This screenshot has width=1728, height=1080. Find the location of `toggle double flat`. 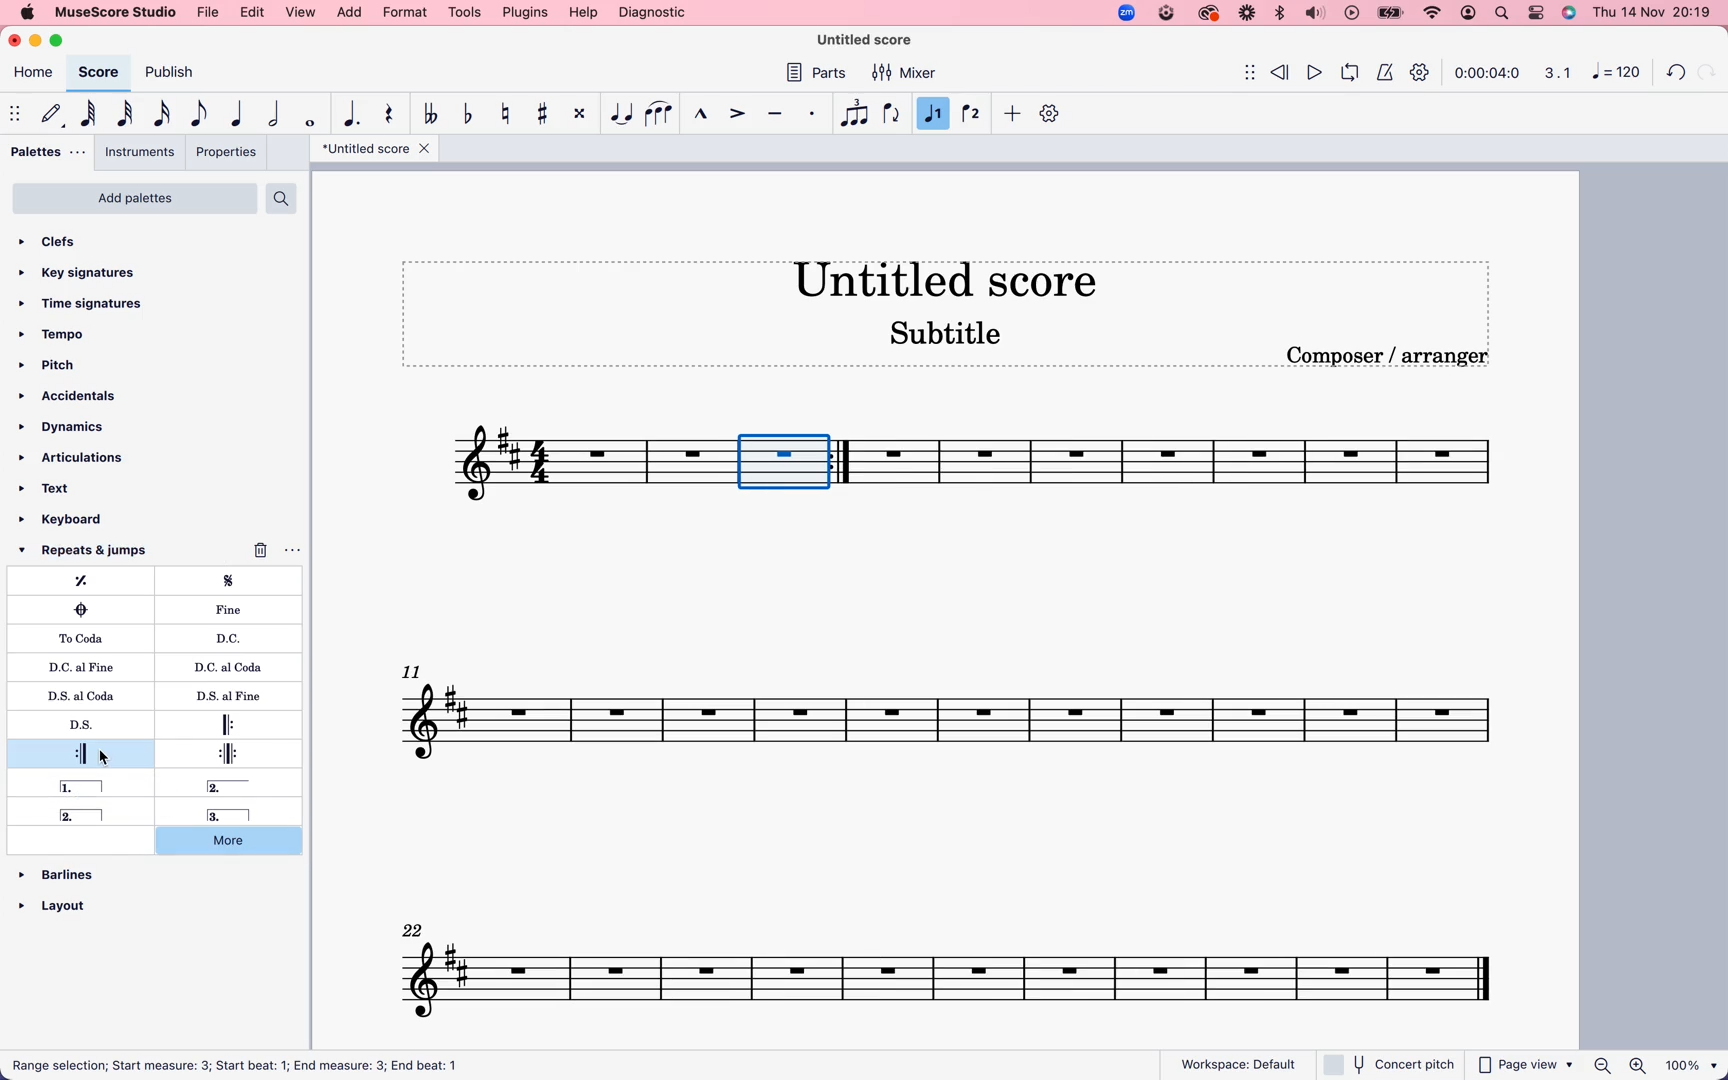

toggle double flat is located at coordinates (433, 115).